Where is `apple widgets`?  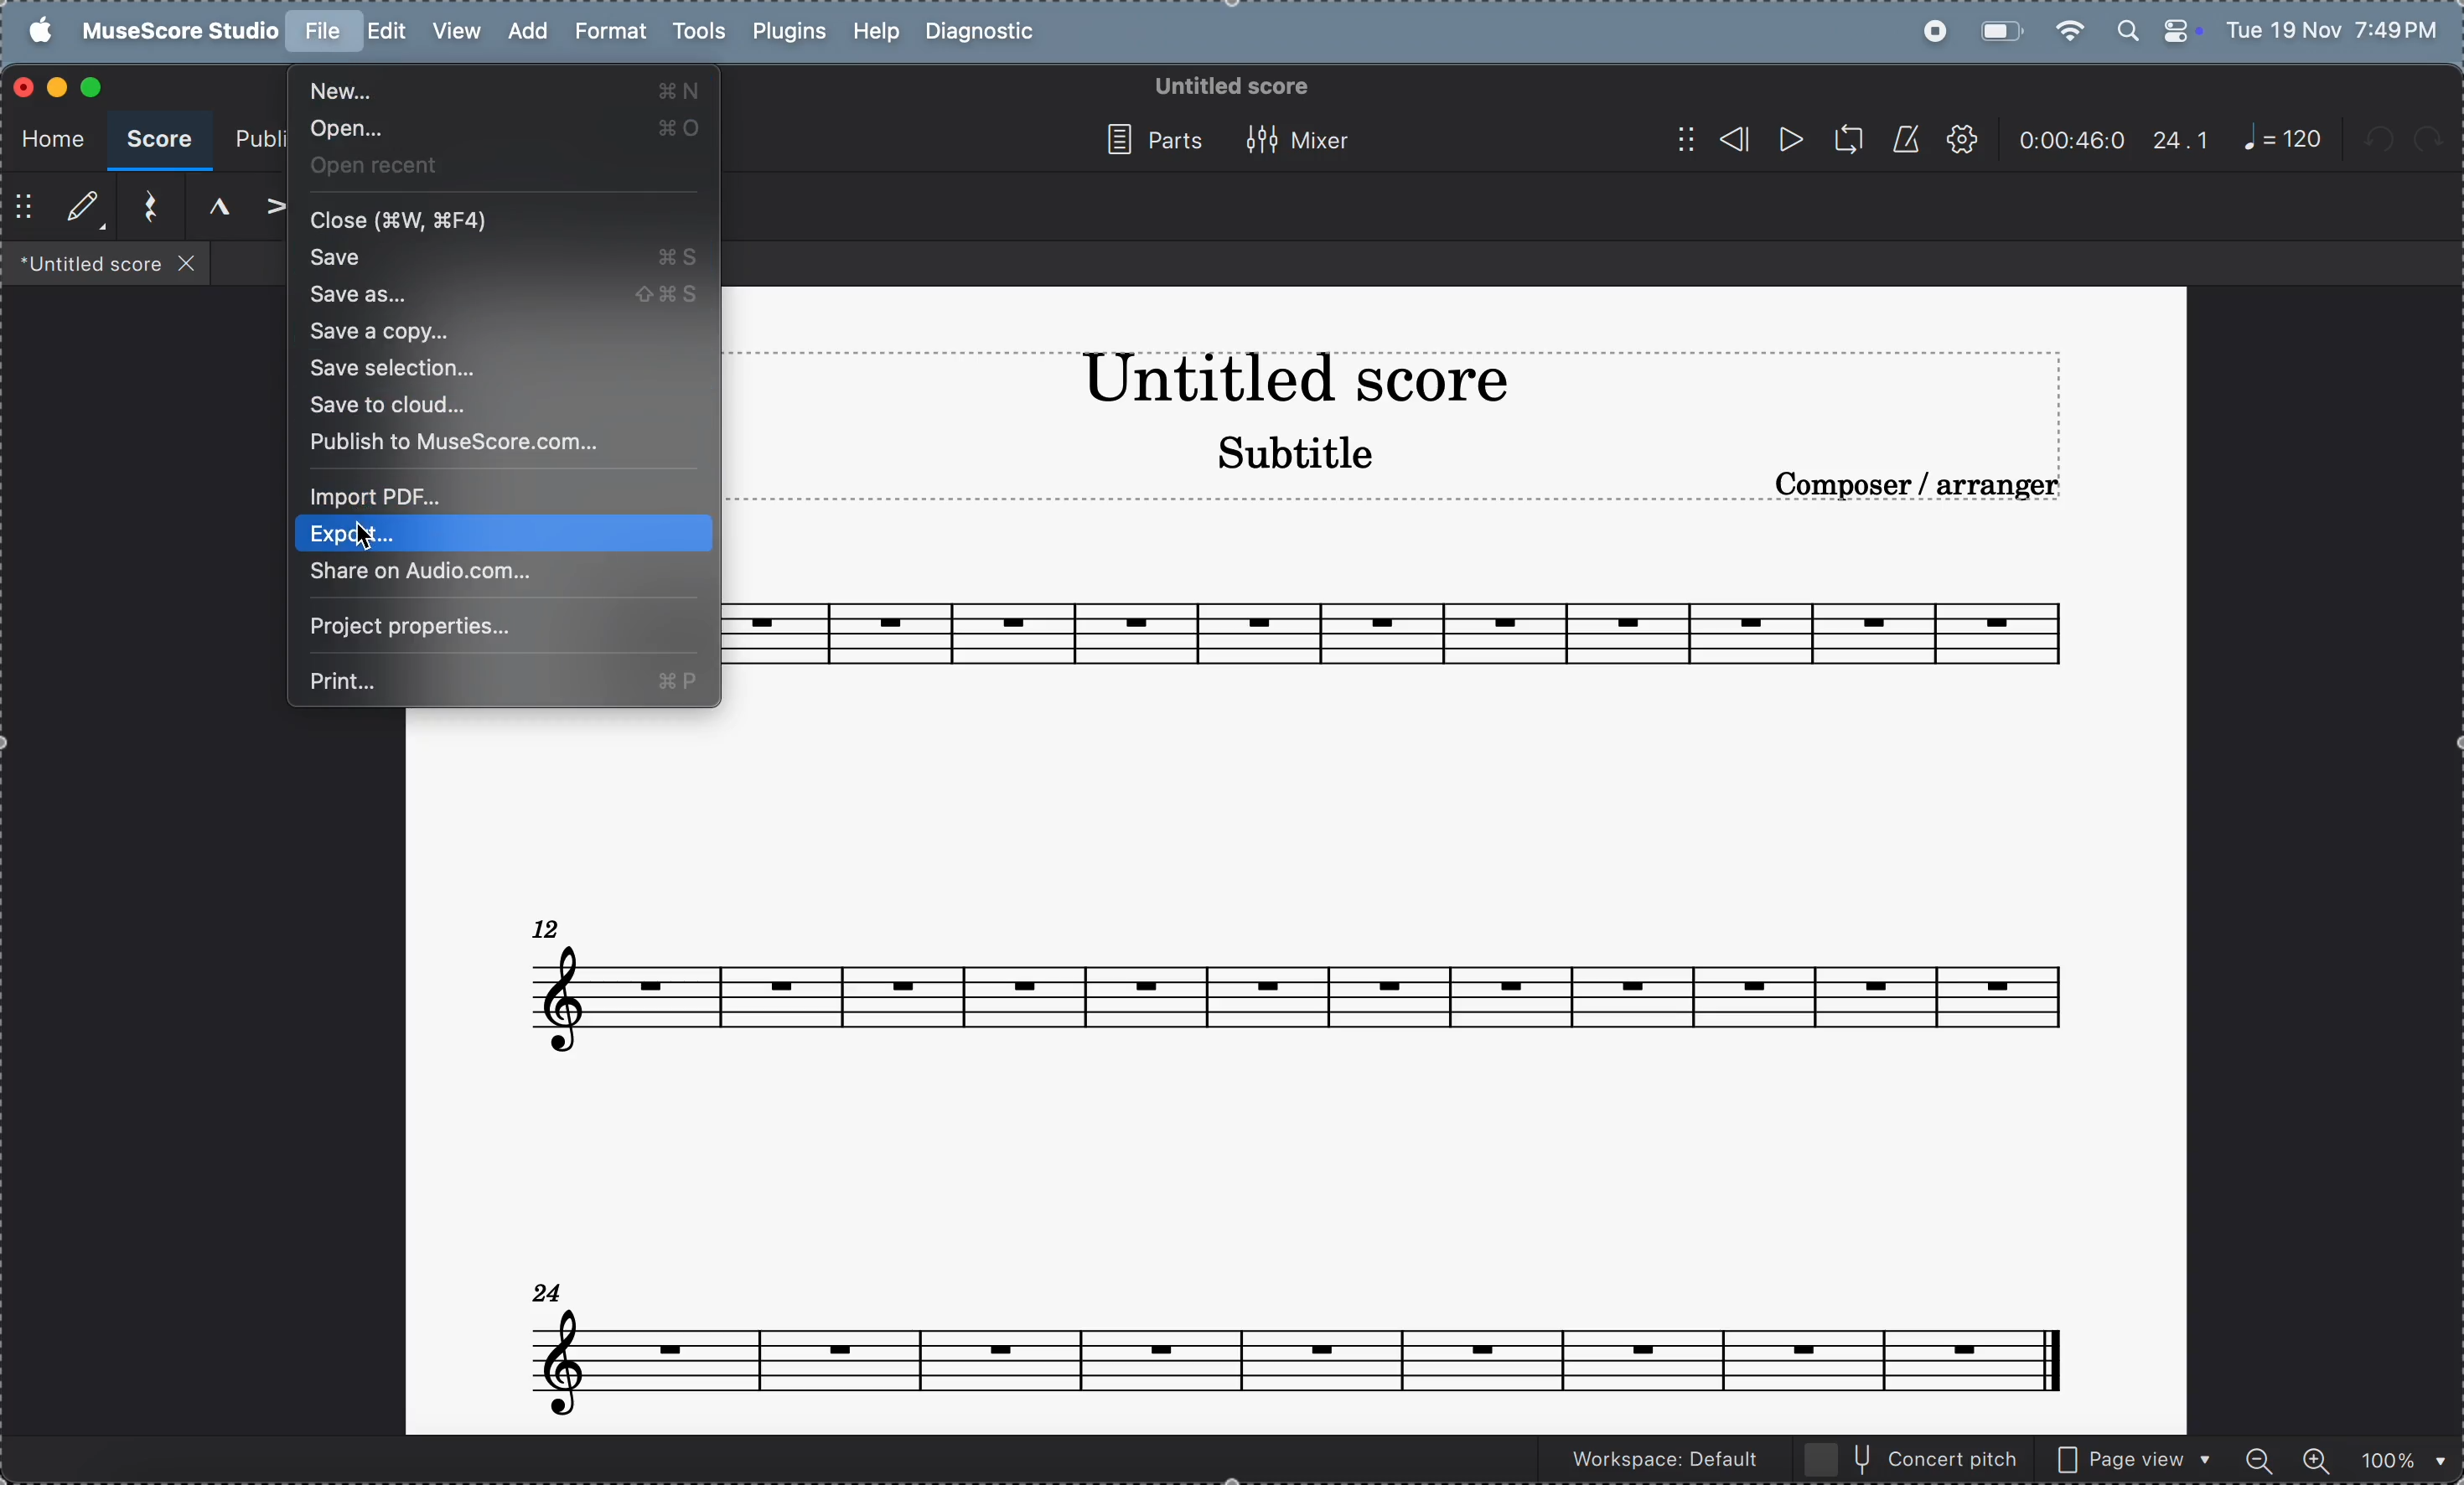
apple widgets is located at coordinates (2158, 28).